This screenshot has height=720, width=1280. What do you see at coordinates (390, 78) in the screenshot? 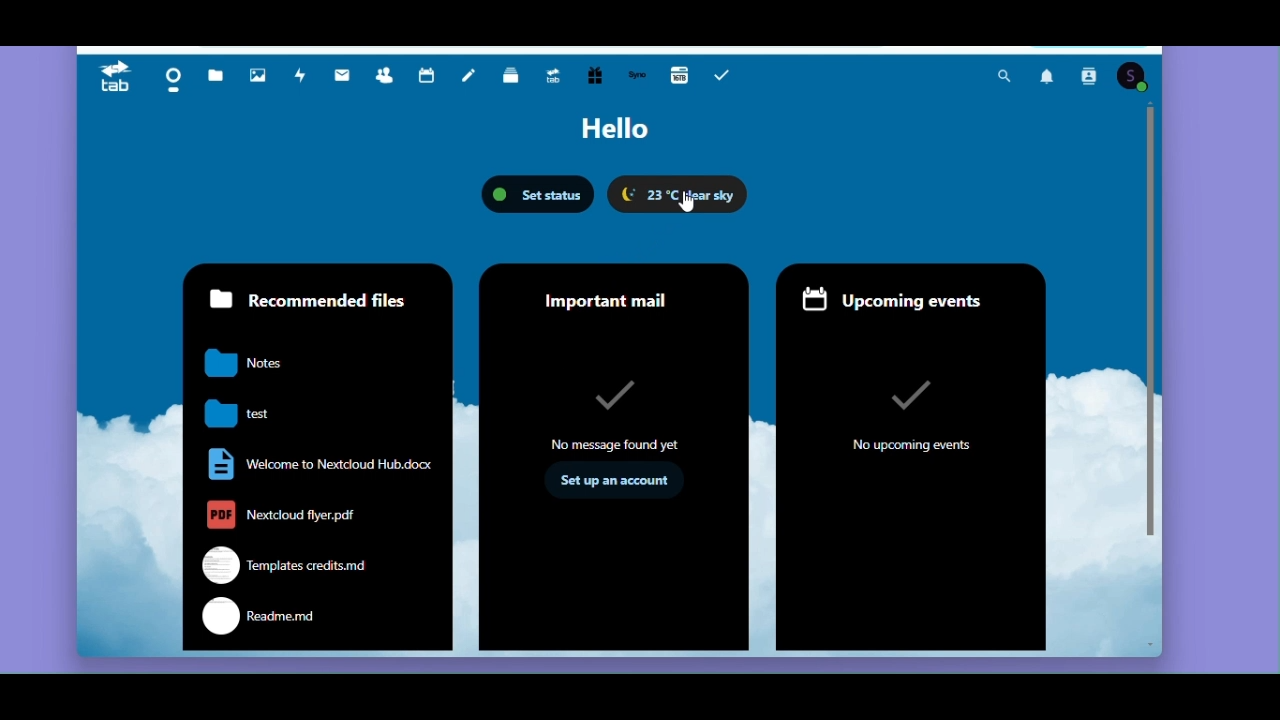
I see `Contacts` at bounding box center [390, 78].